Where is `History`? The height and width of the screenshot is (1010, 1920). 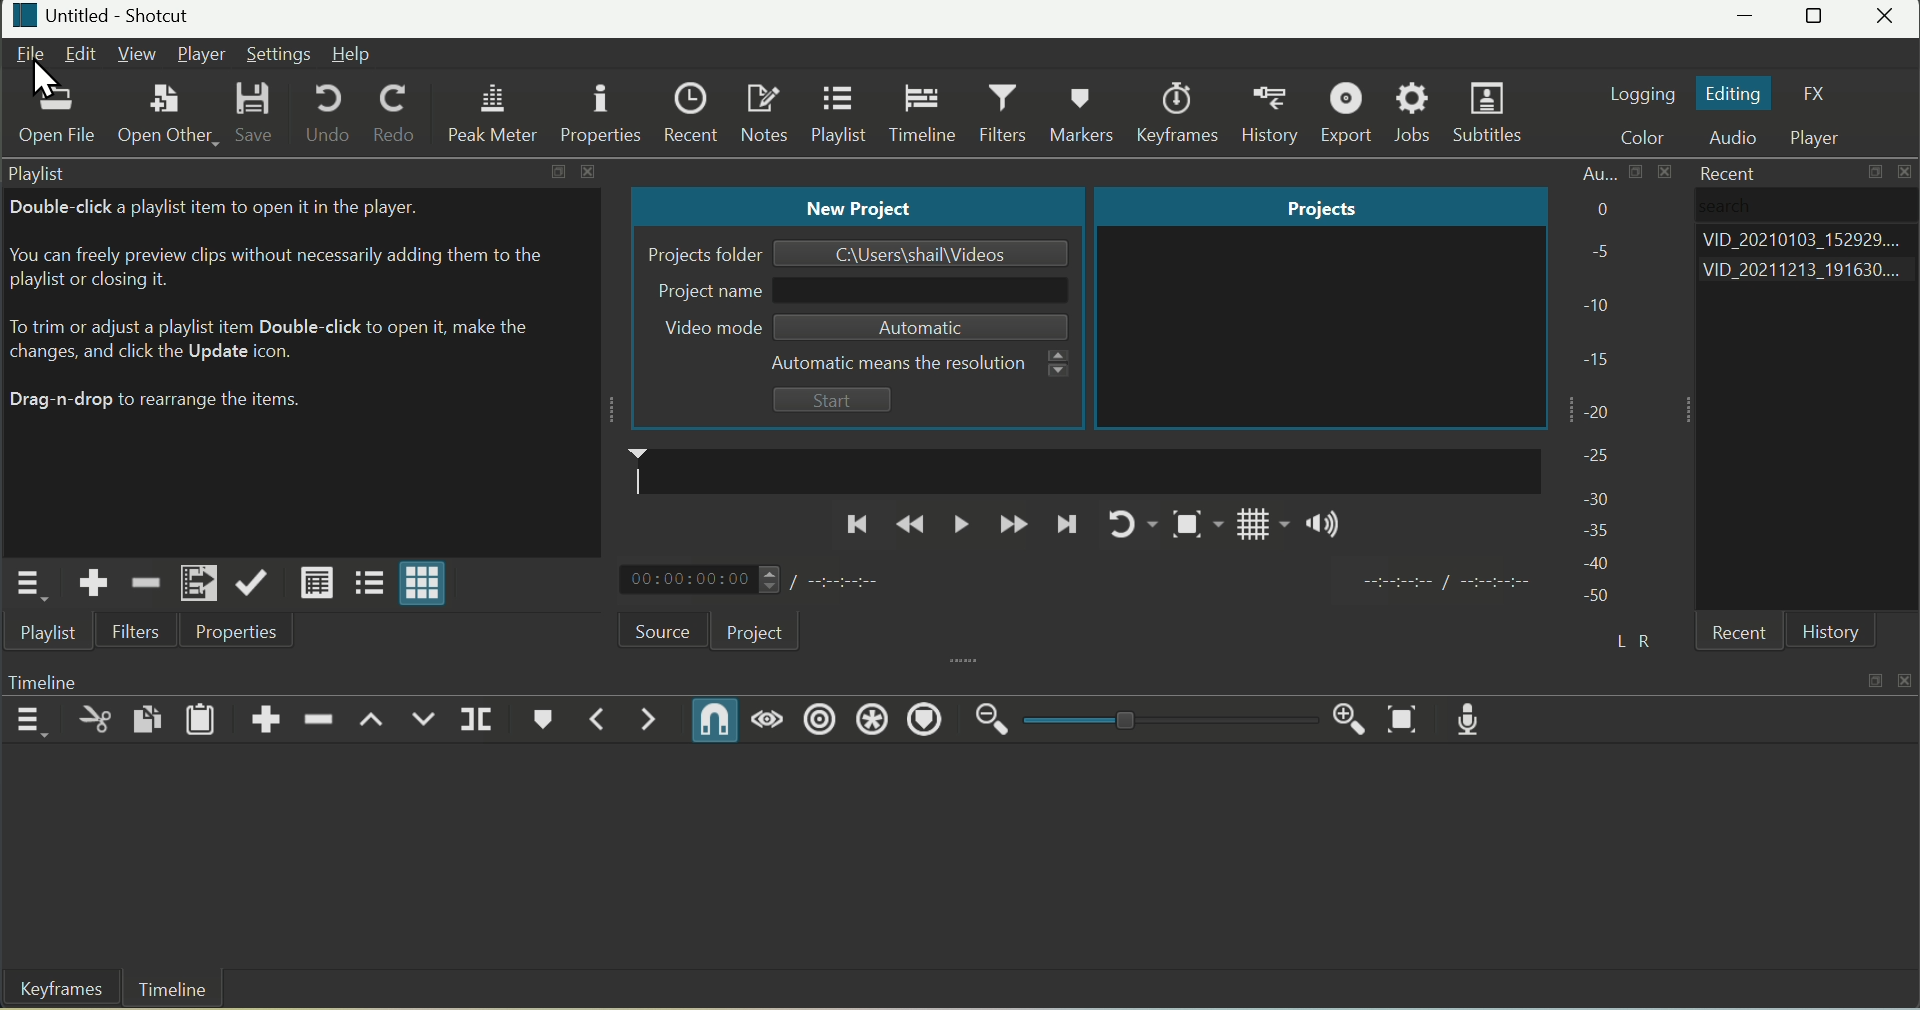
History is located at coordinates (1275, 113).